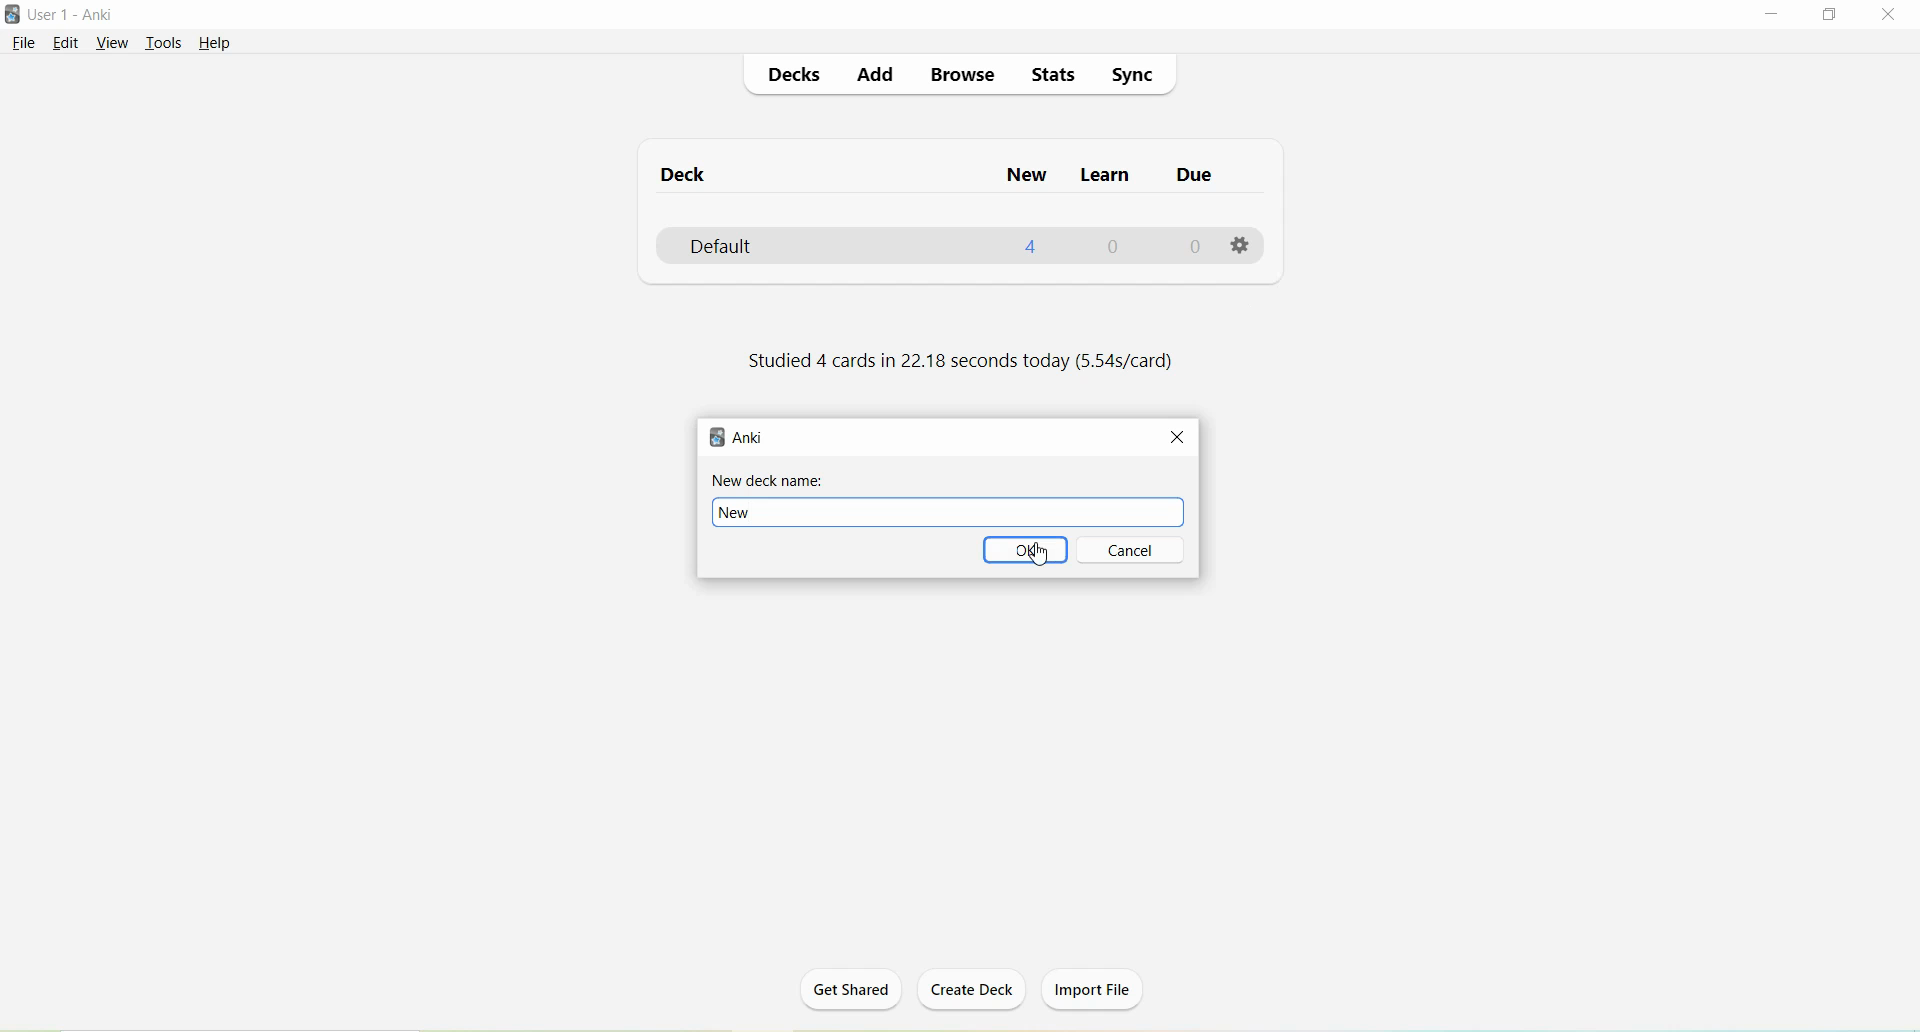 The height and width of the screenshot is (1032, 1920). What do you see at coordinates (1053, 74) in the screenshot?
I see `Stats` at bounding box center [1053, 74].